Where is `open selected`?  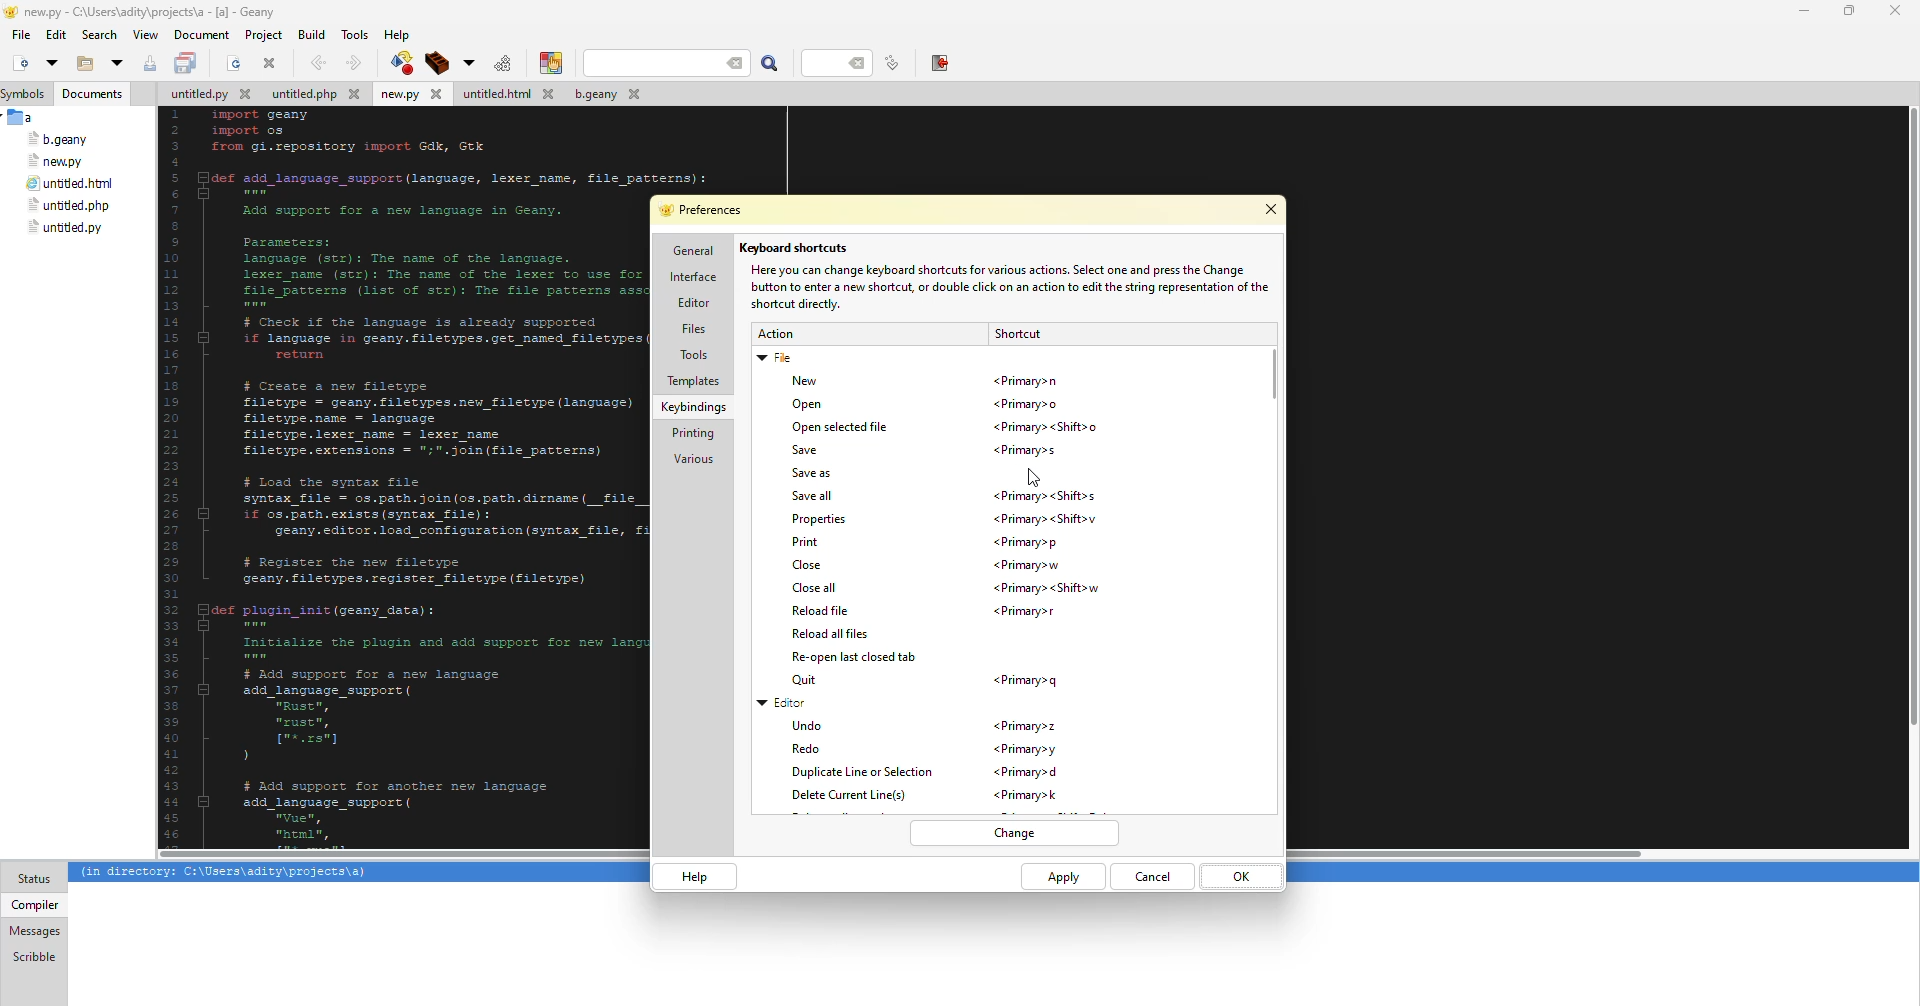 open selected is located at coordinates (842, 428).